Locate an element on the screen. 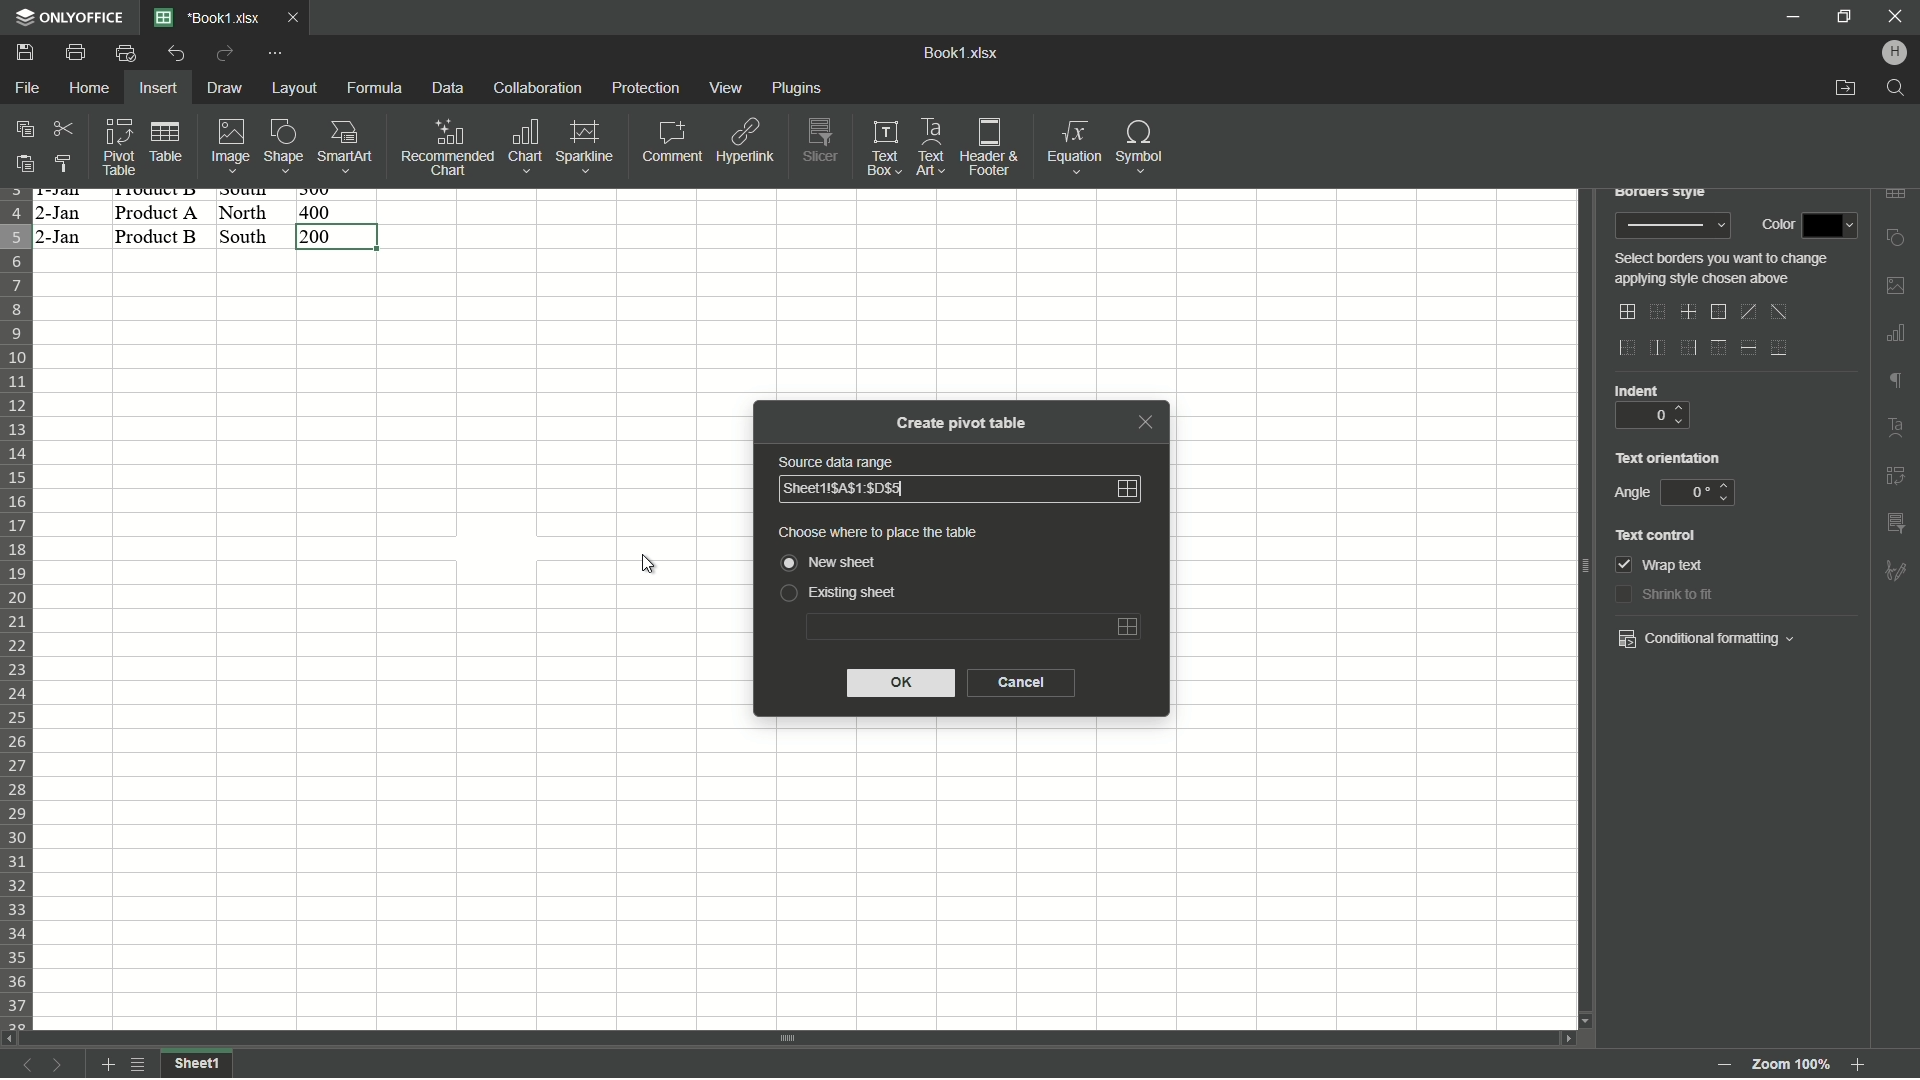 This screenshot has height=1080, width=1920. Equations is located at coordinates (1075, 148).